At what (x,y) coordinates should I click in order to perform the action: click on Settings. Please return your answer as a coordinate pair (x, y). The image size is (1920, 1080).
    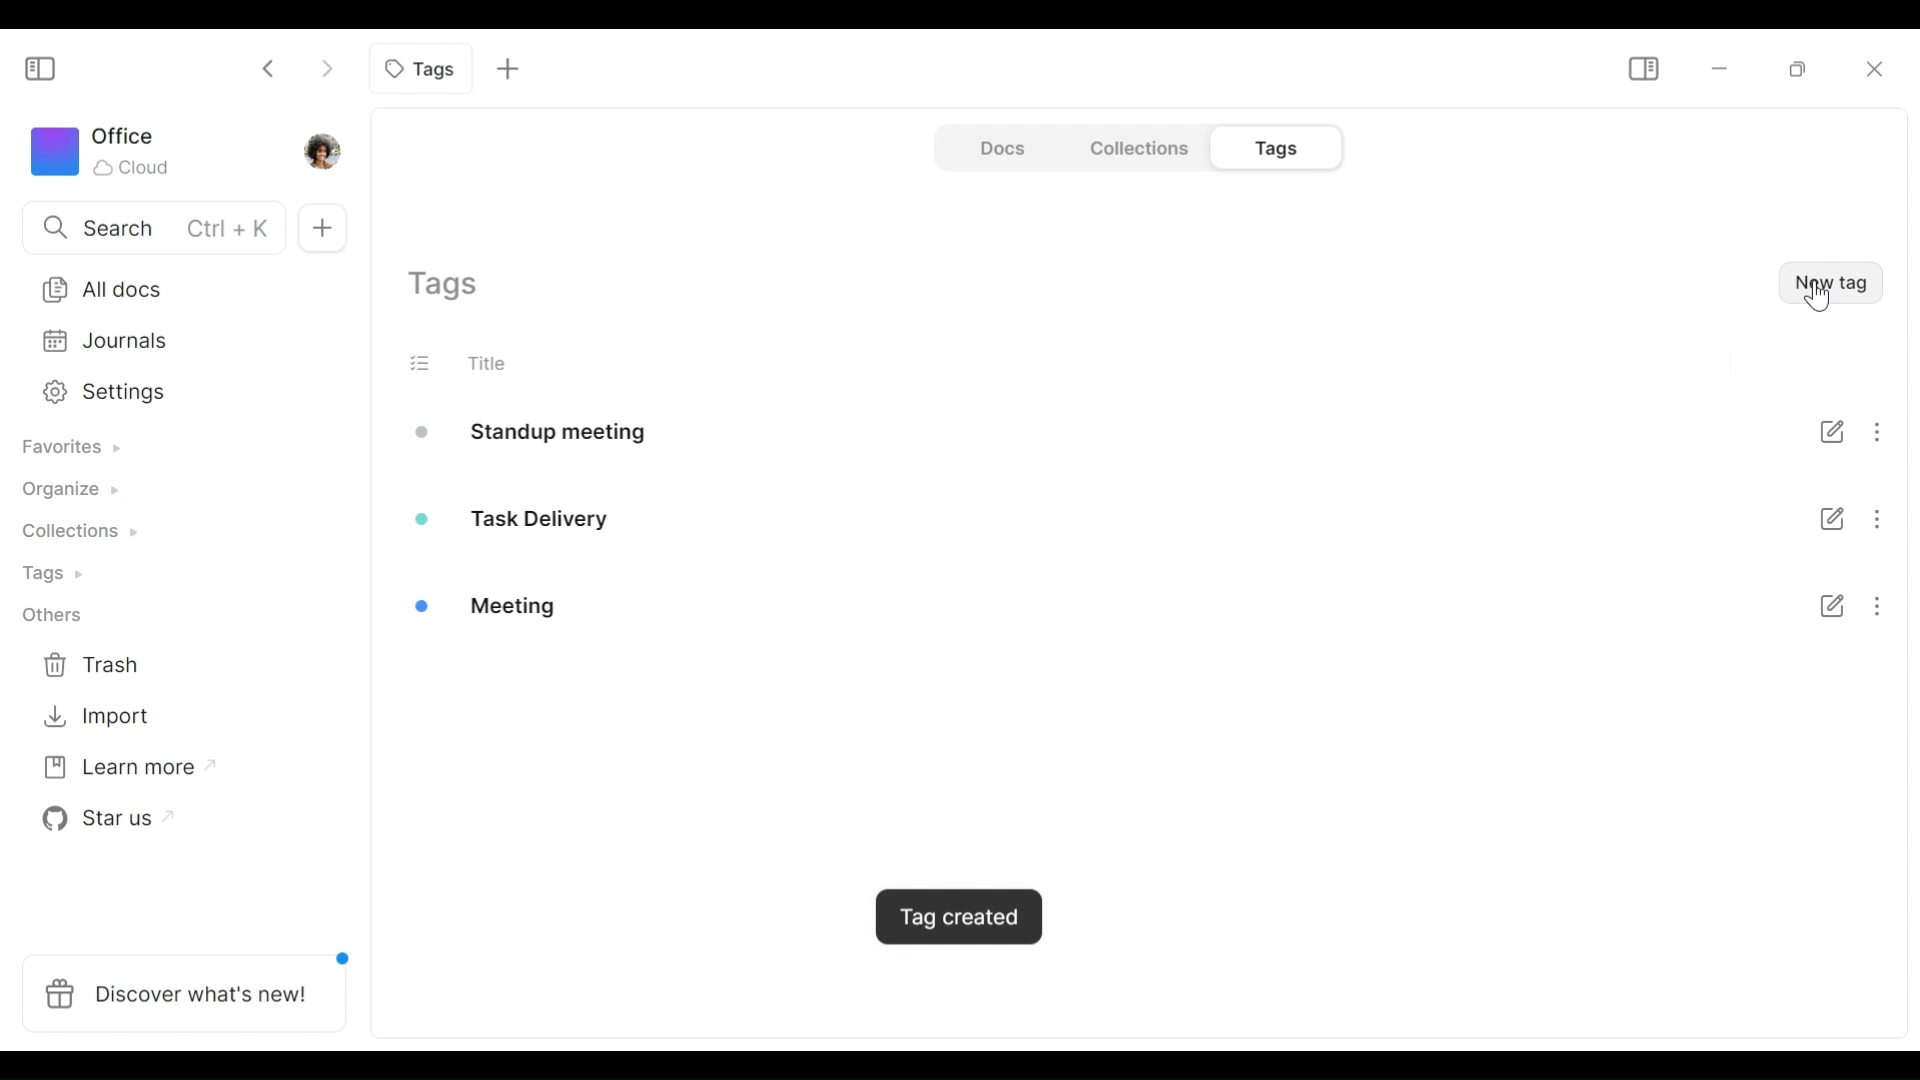
    Looking at the image, I should click on (173, 392).